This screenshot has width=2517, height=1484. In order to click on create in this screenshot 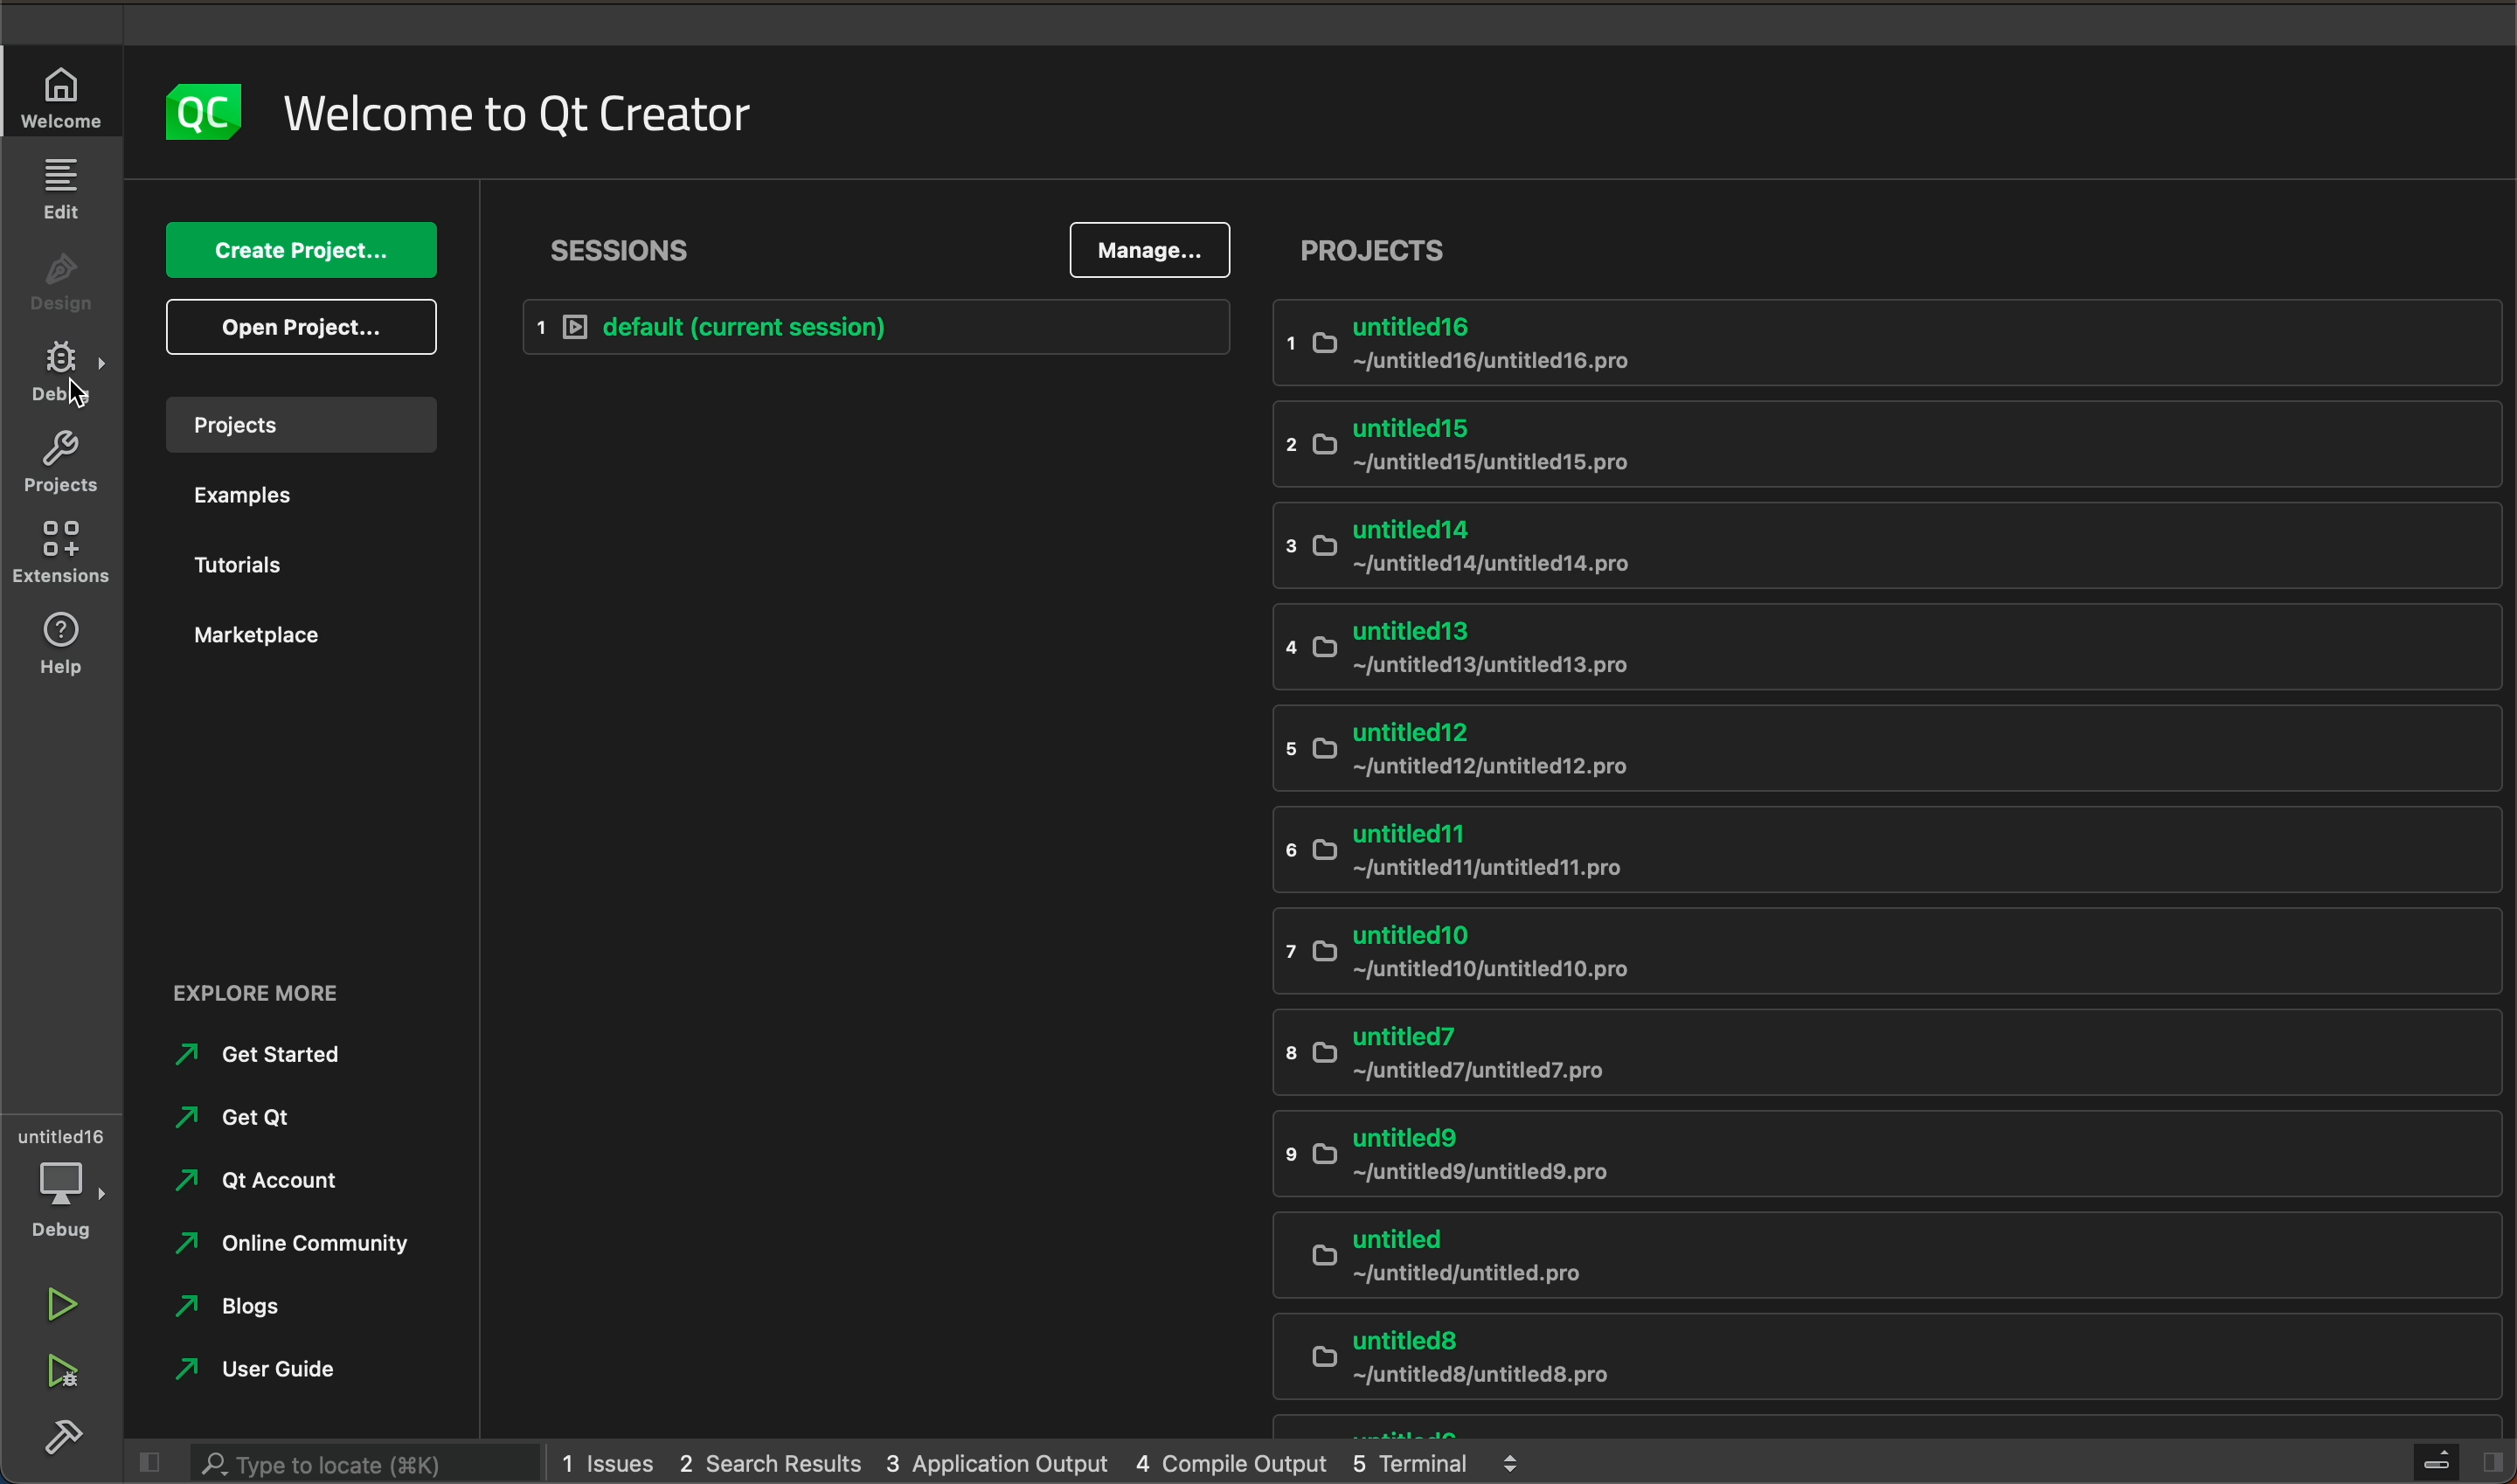, I will do `click(303, 252)`.